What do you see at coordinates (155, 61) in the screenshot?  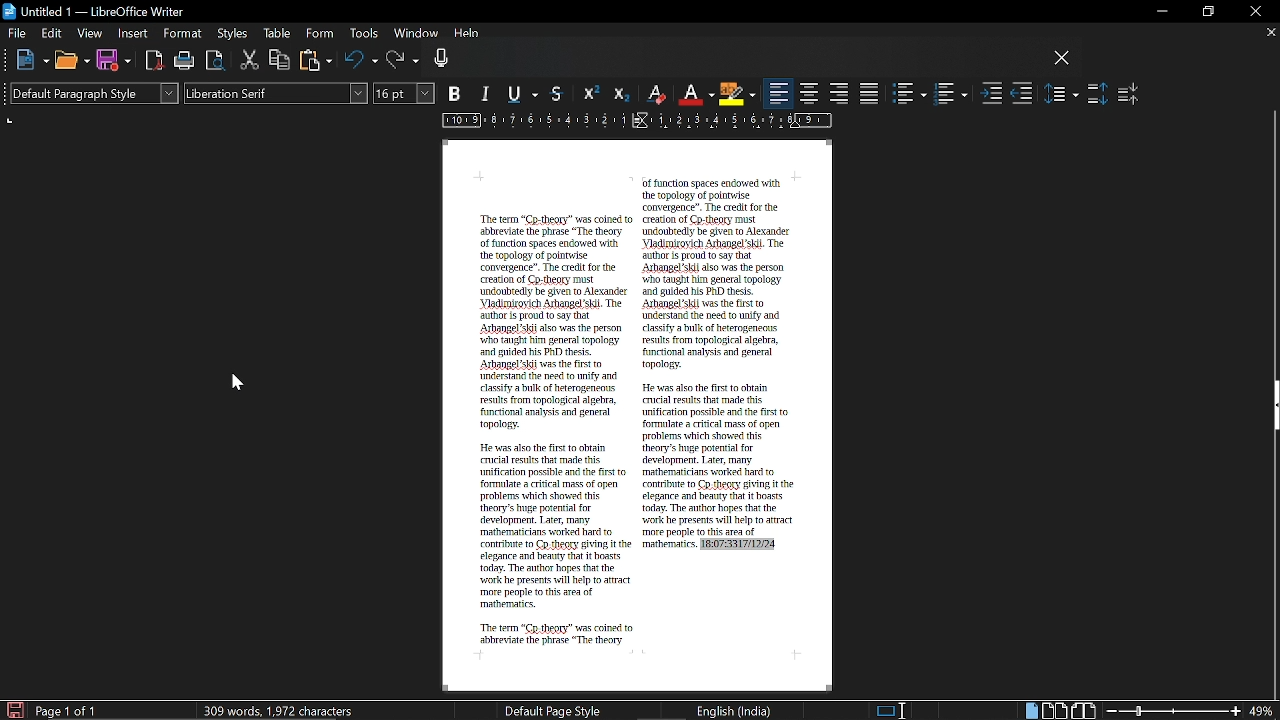 I see `Import as PDF` at bounding box center [155, 61].